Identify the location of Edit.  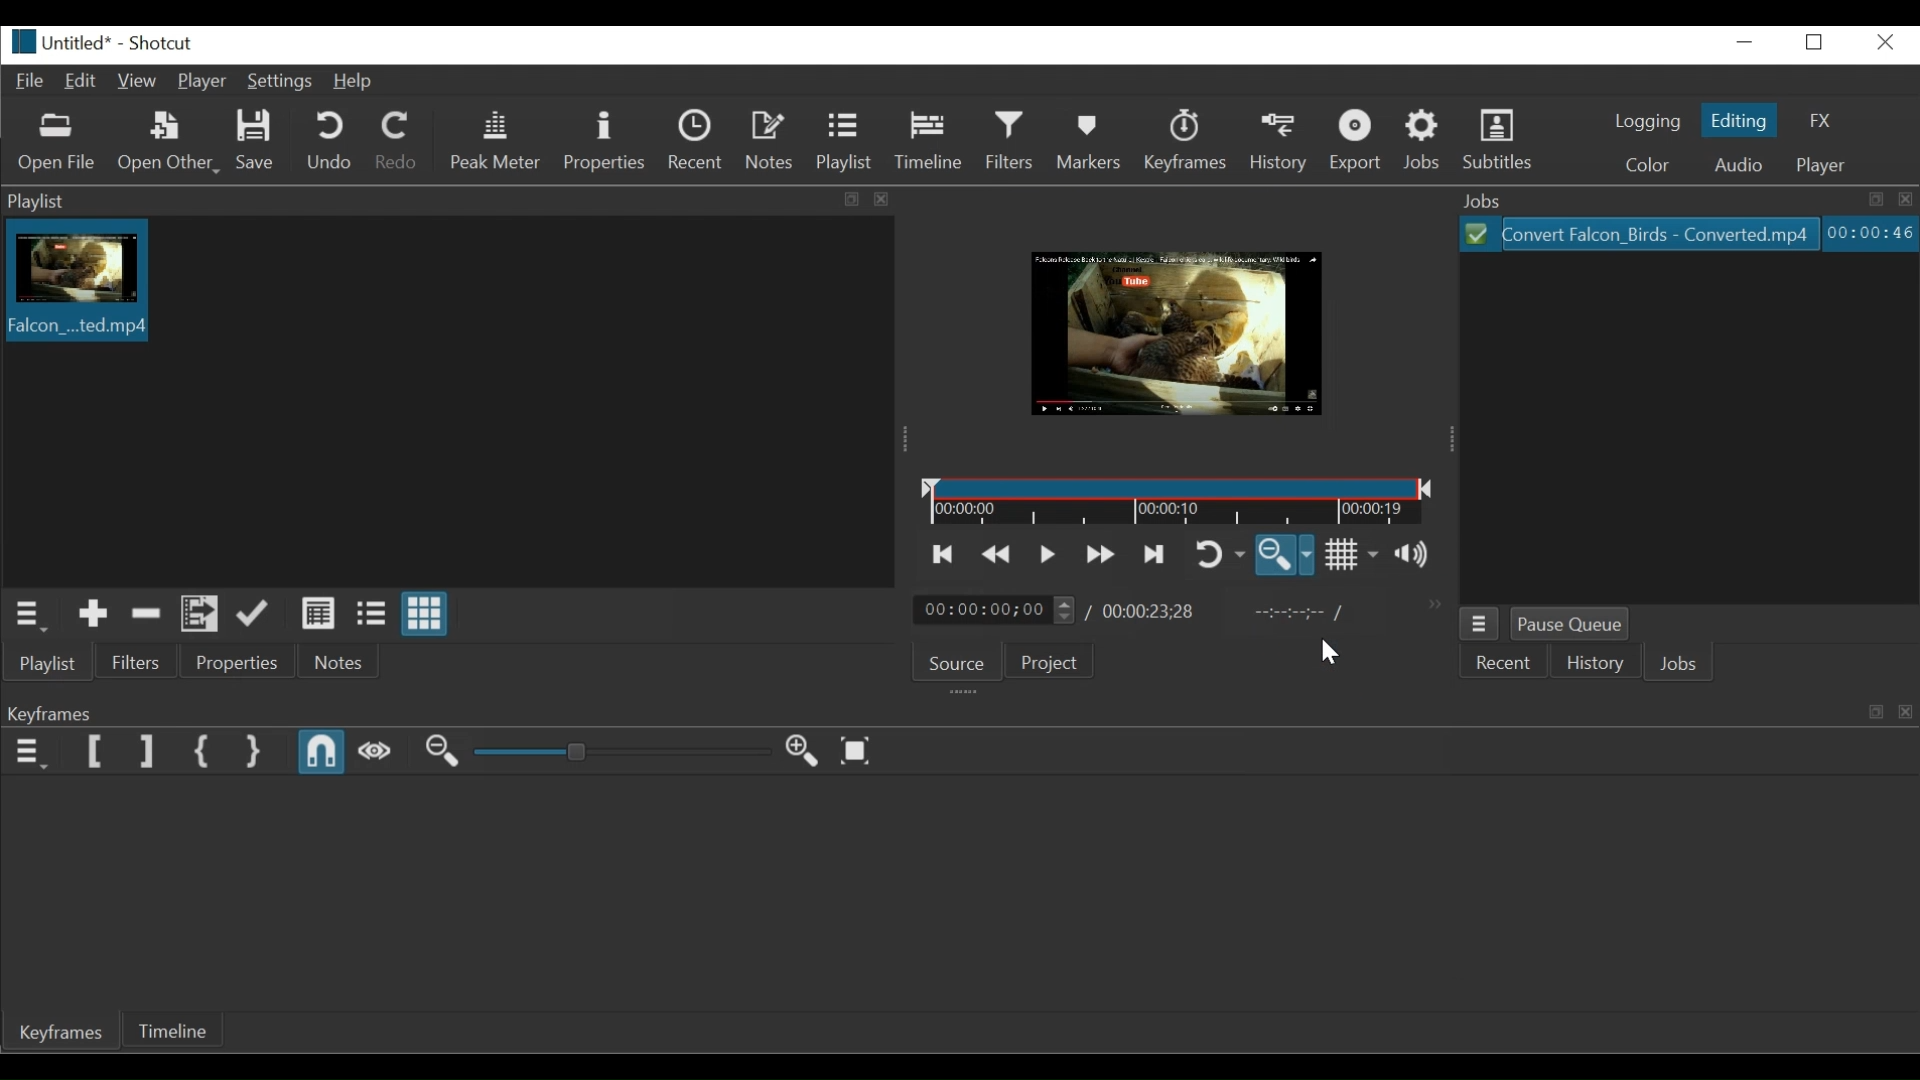
(81, 82).